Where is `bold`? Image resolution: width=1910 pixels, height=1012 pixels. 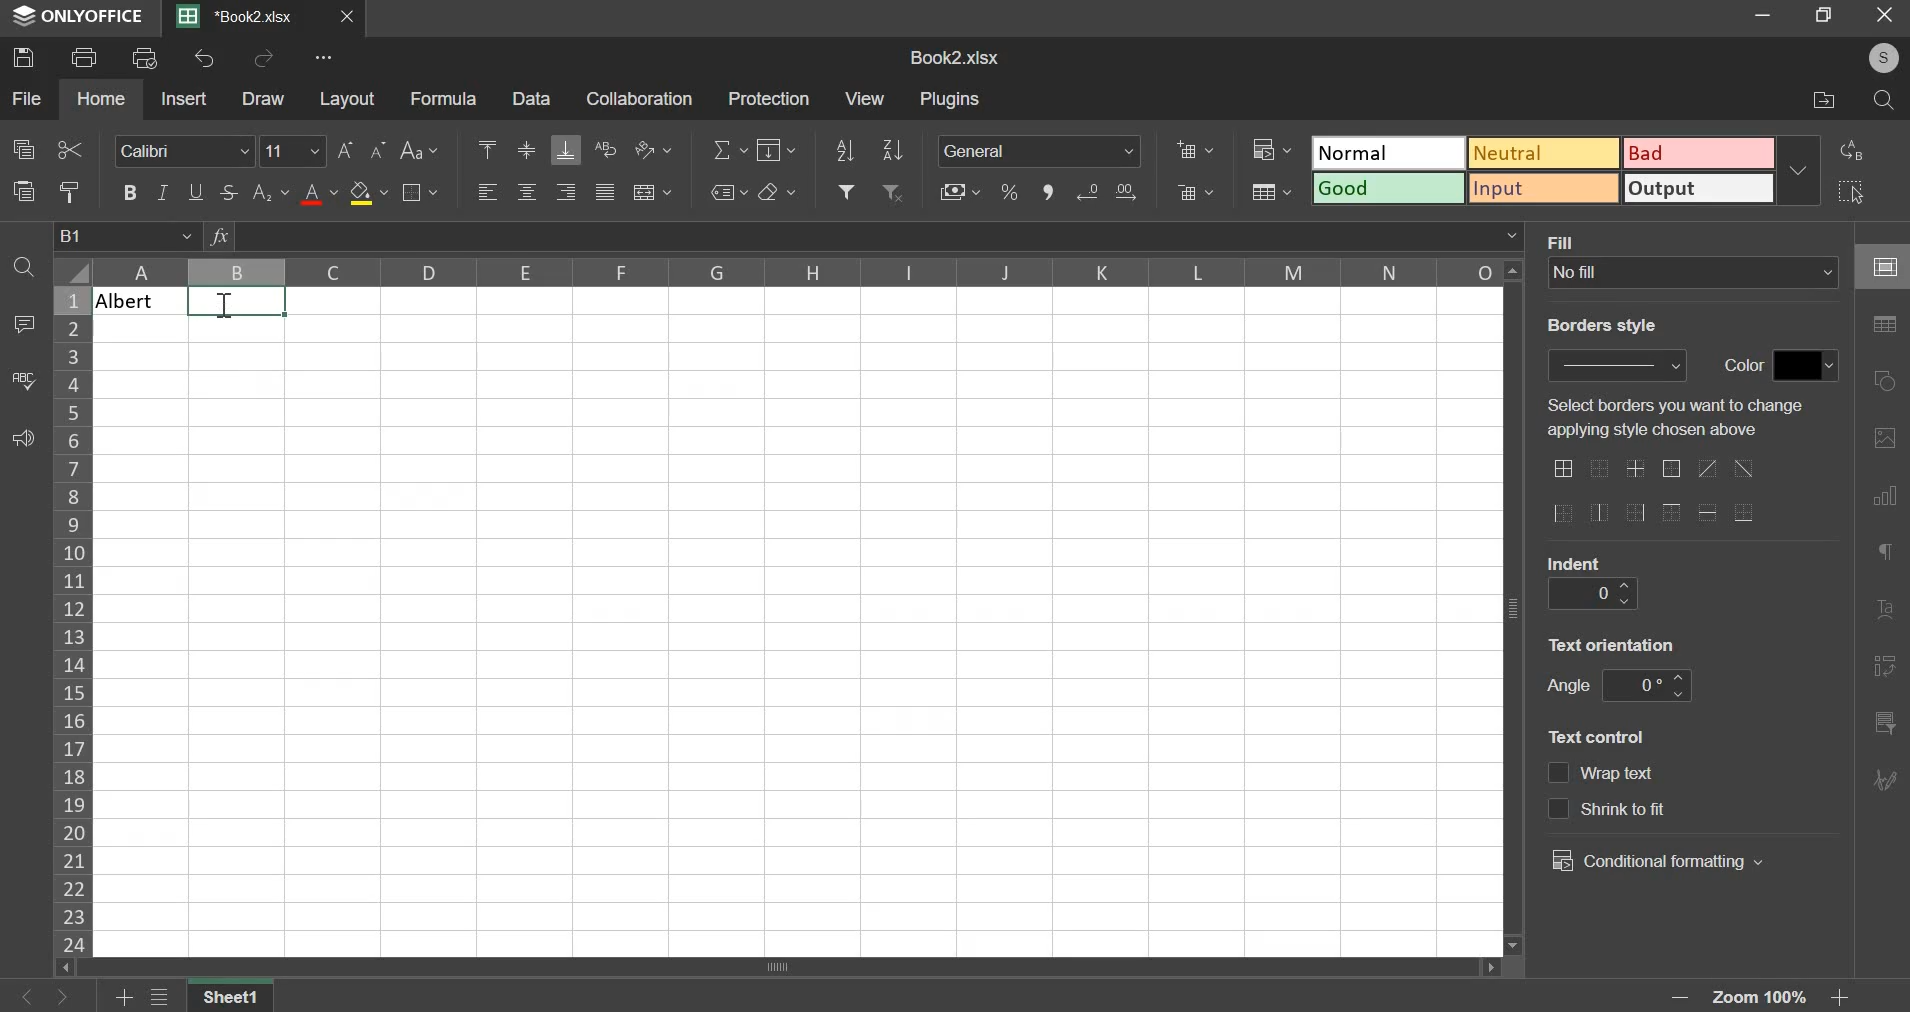 bold is located at coordinates (129, 192).